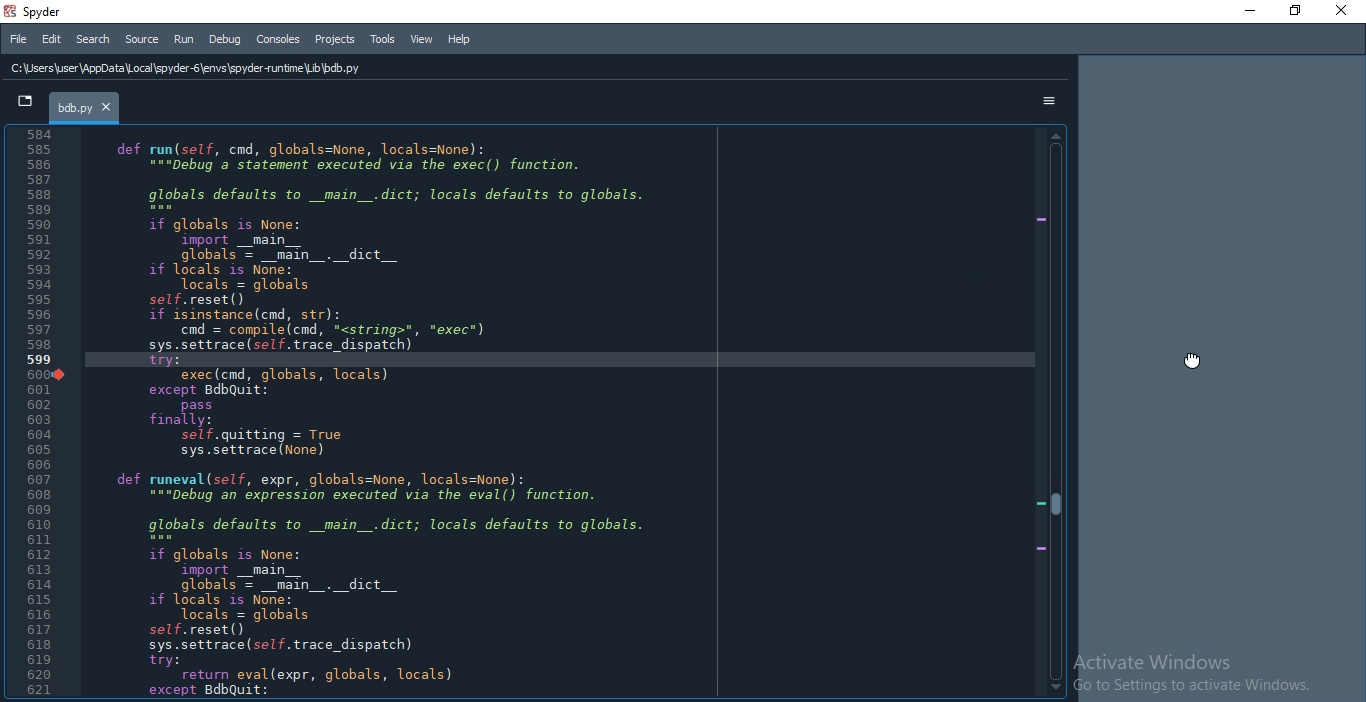  What do you see at coordinates (144, 40) in the screenshot?
I see `Source` at bounding box center [144, 40].